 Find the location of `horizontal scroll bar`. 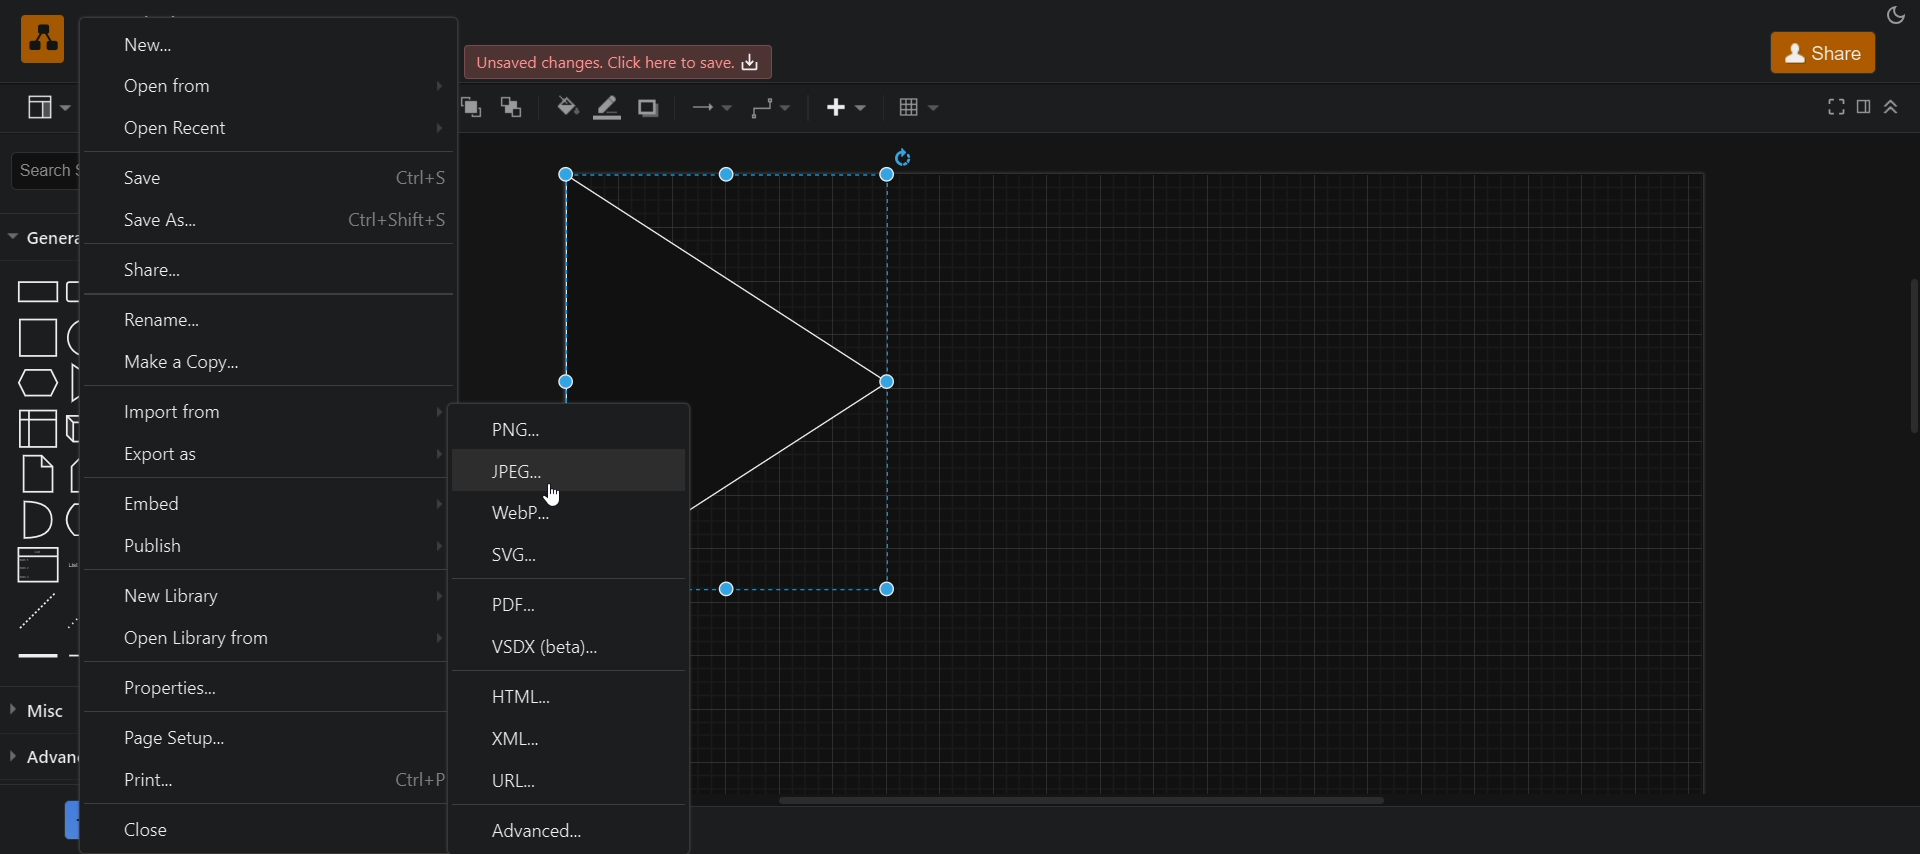

horizontal scroll bar is located at coordinates (1089, 801).